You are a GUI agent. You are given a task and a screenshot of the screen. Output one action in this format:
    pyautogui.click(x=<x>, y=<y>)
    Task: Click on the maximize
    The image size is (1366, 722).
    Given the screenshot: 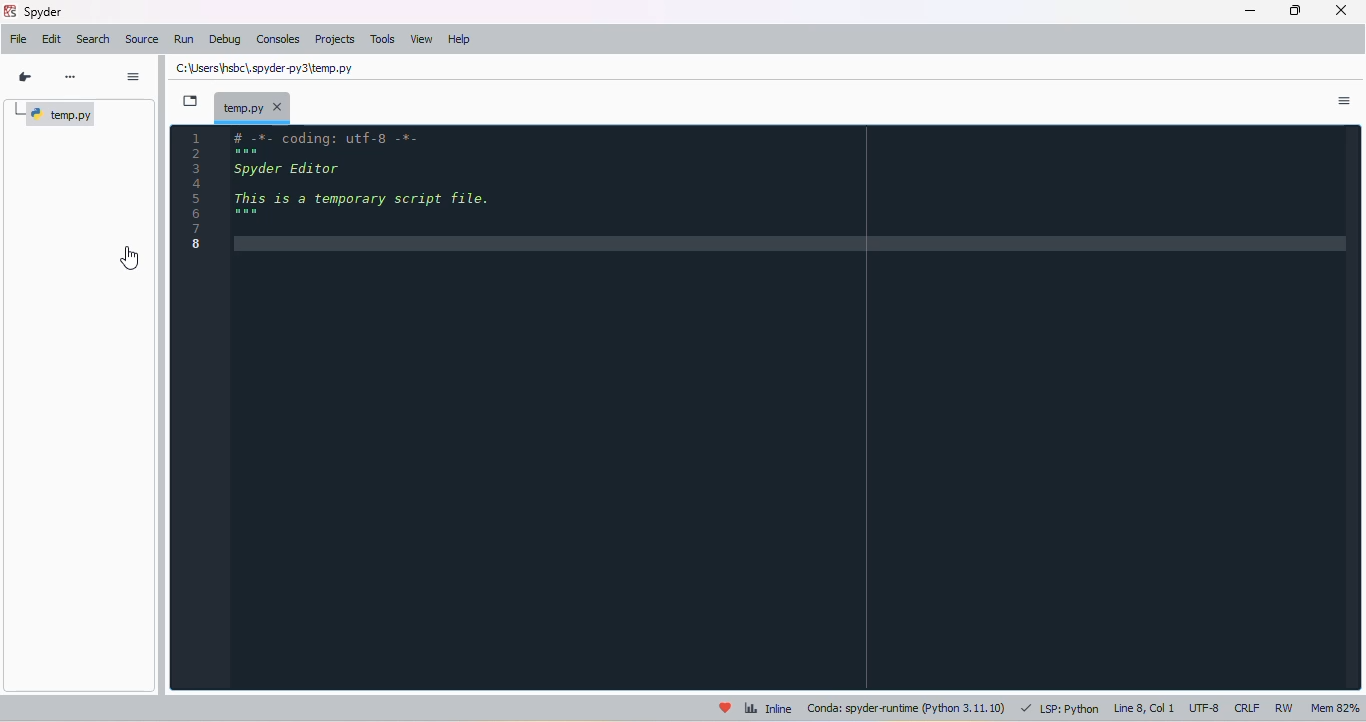 What is the action you would take?
    pyautogui.click(x=1296, y=10)
    